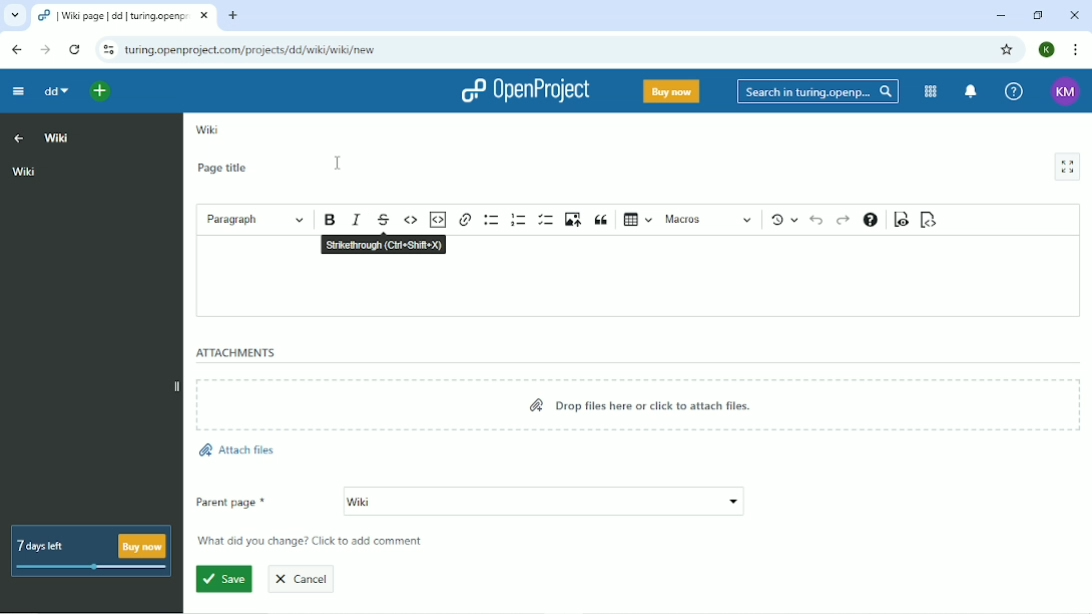  Describe the element at coordinates (337, 162) in the screenshot. I see `Cursor` at that location.